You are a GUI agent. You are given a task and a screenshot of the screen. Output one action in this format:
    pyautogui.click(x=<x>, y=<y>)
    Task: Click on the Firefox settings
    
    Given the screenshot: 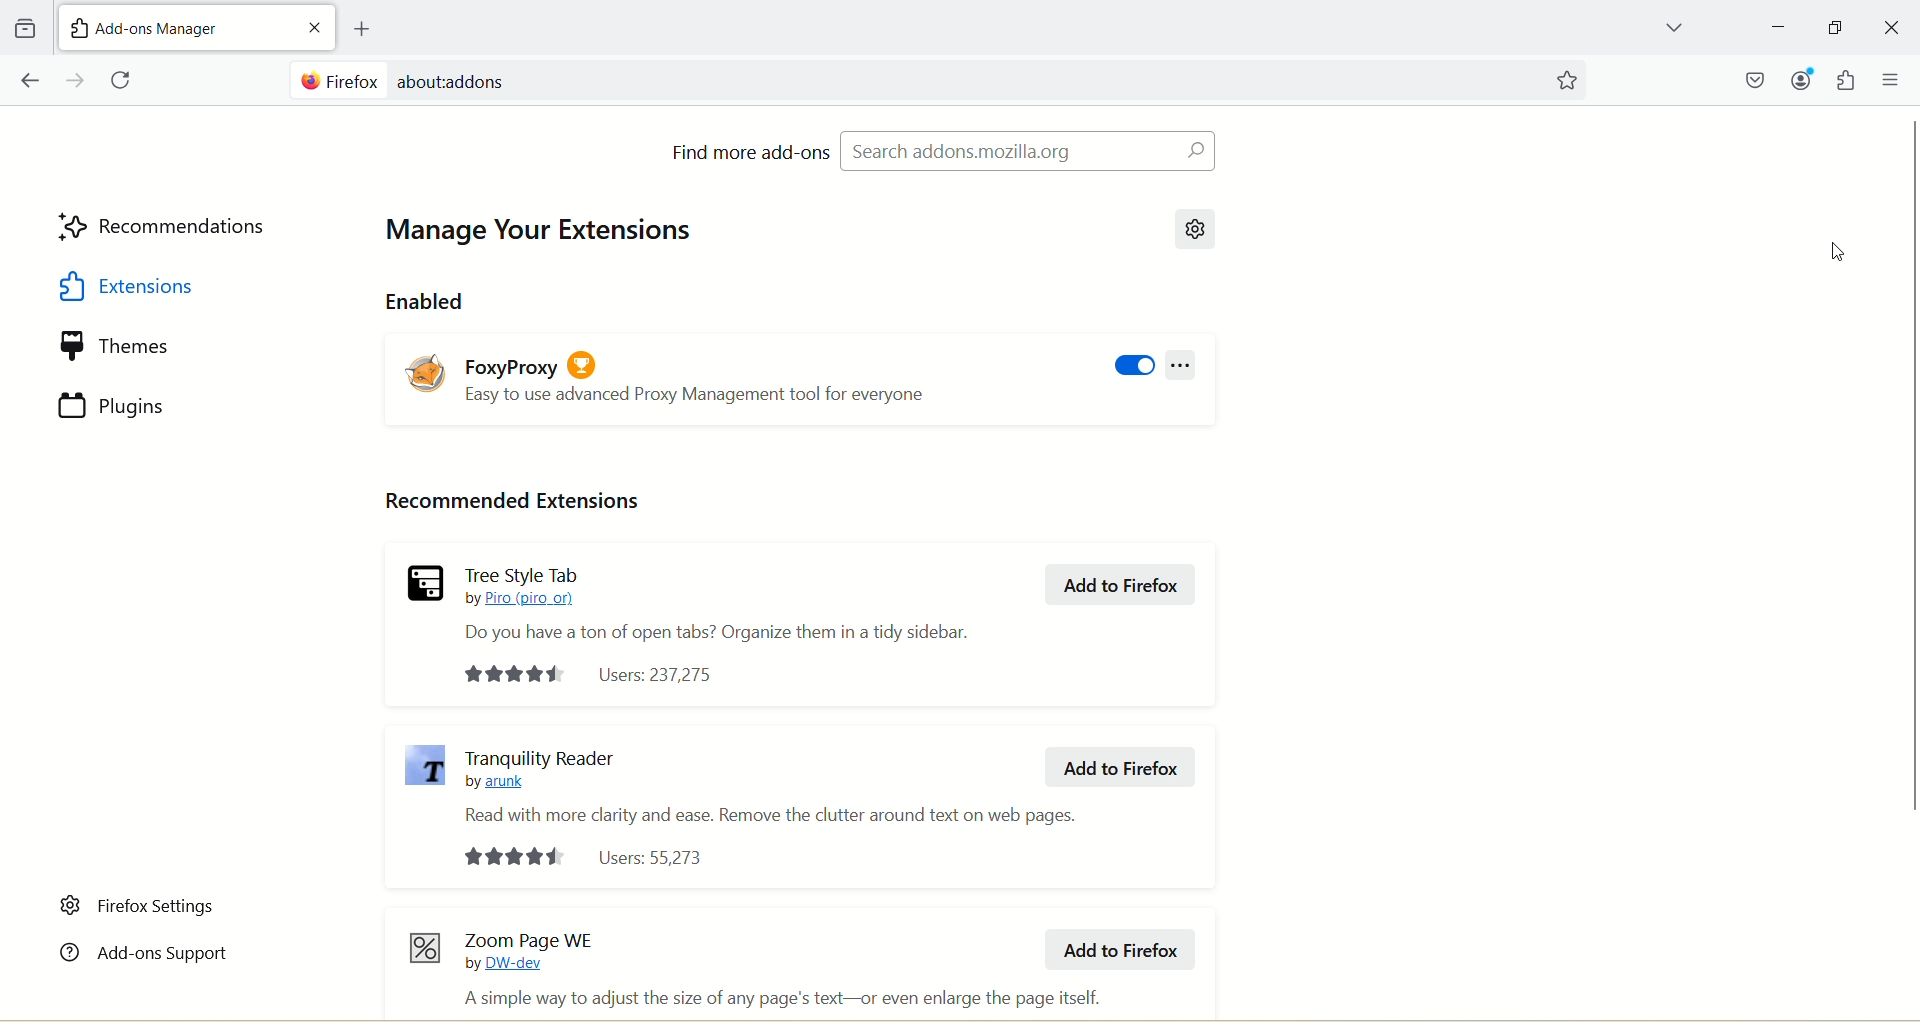 What is the action you would take?
    pyautogui.click(x=140, y=906)
    